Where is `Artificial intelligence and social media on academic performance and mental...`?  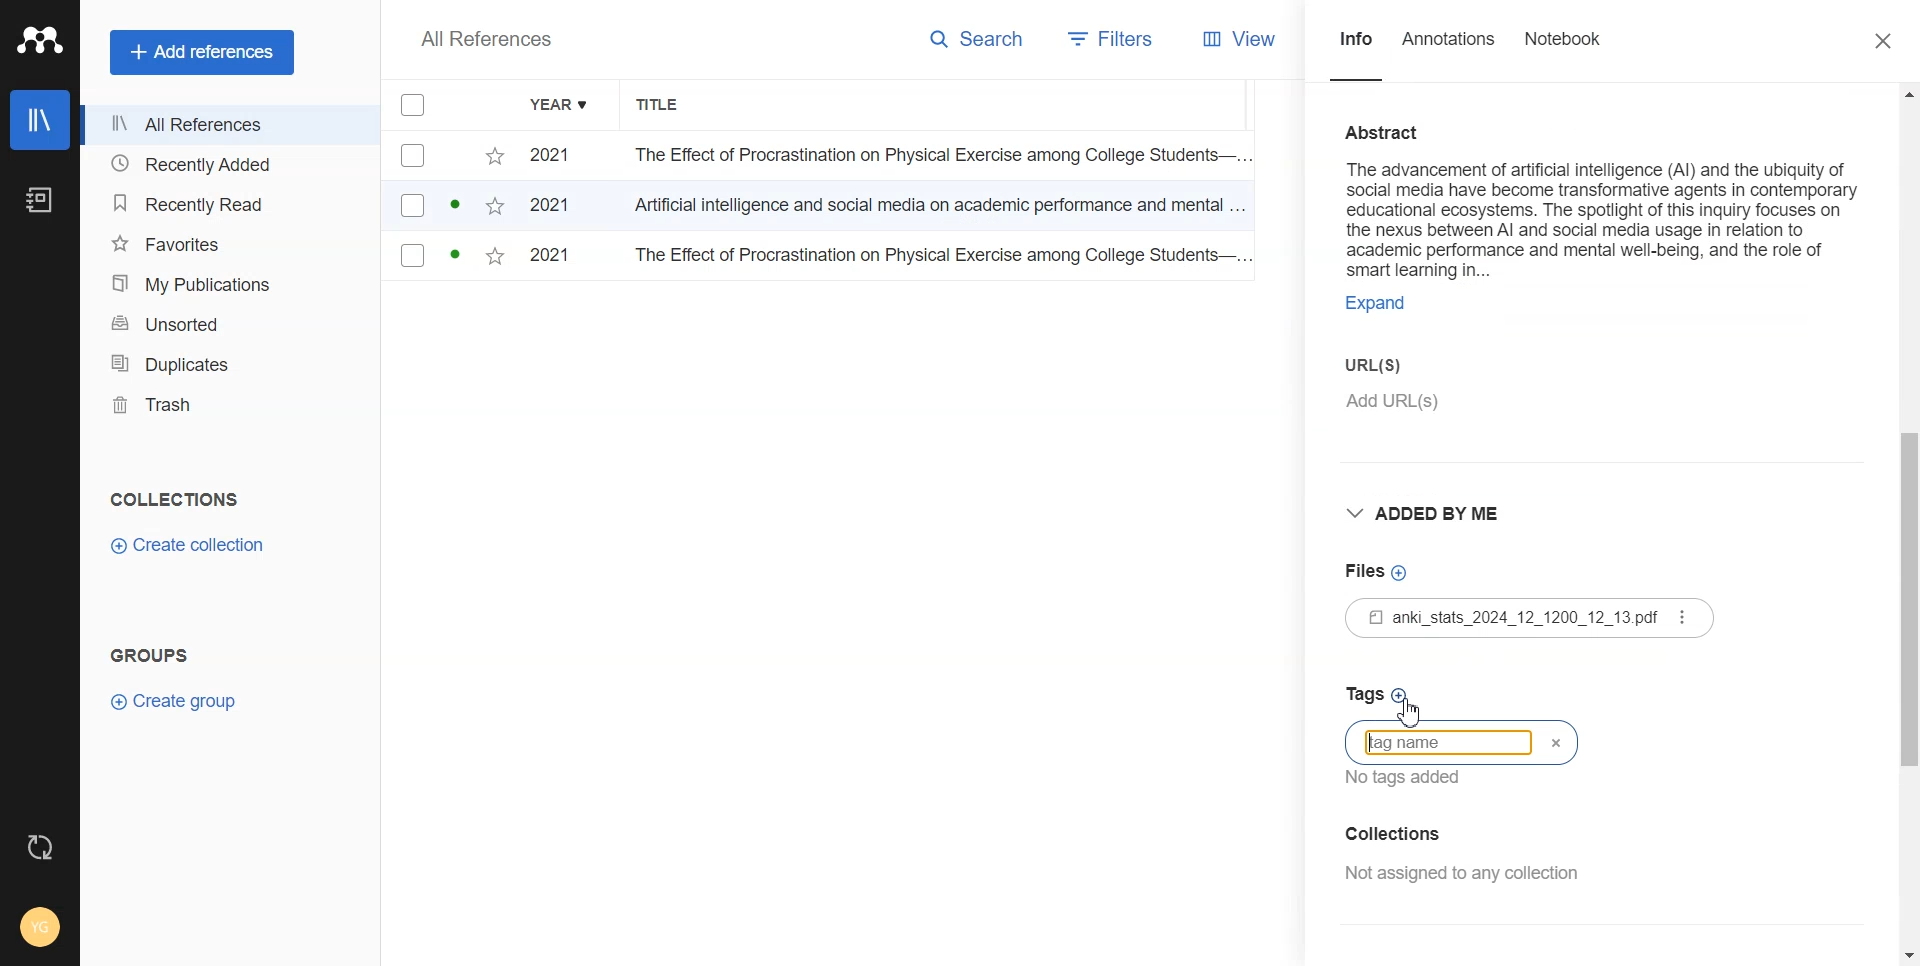 Artificial intelligence and social media on academic performance and mental... is located at coordinates (940, 210).